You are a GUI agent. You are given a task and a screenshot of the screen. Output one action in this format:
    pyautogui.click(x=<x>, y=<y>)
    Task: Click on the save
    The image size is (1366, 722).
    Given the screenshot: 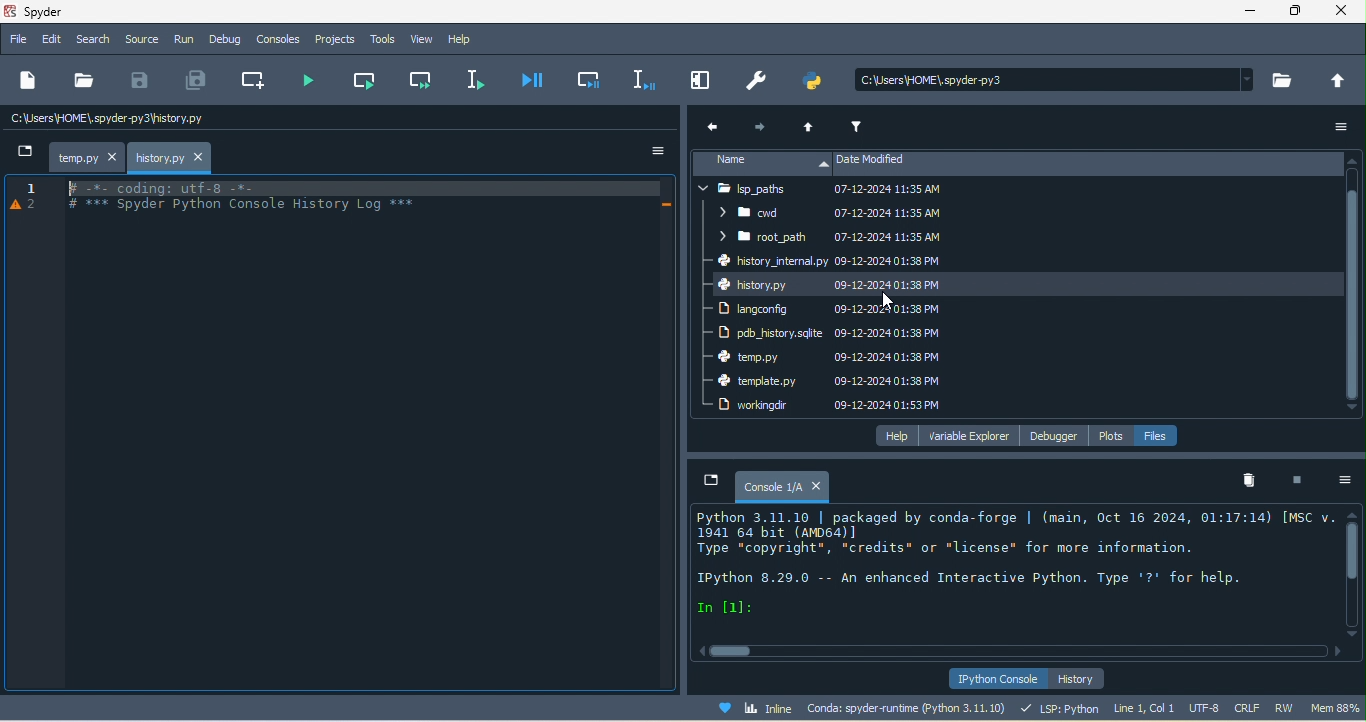 What is the action you would take?
    pyautogui.click(x=139, y=81)
    